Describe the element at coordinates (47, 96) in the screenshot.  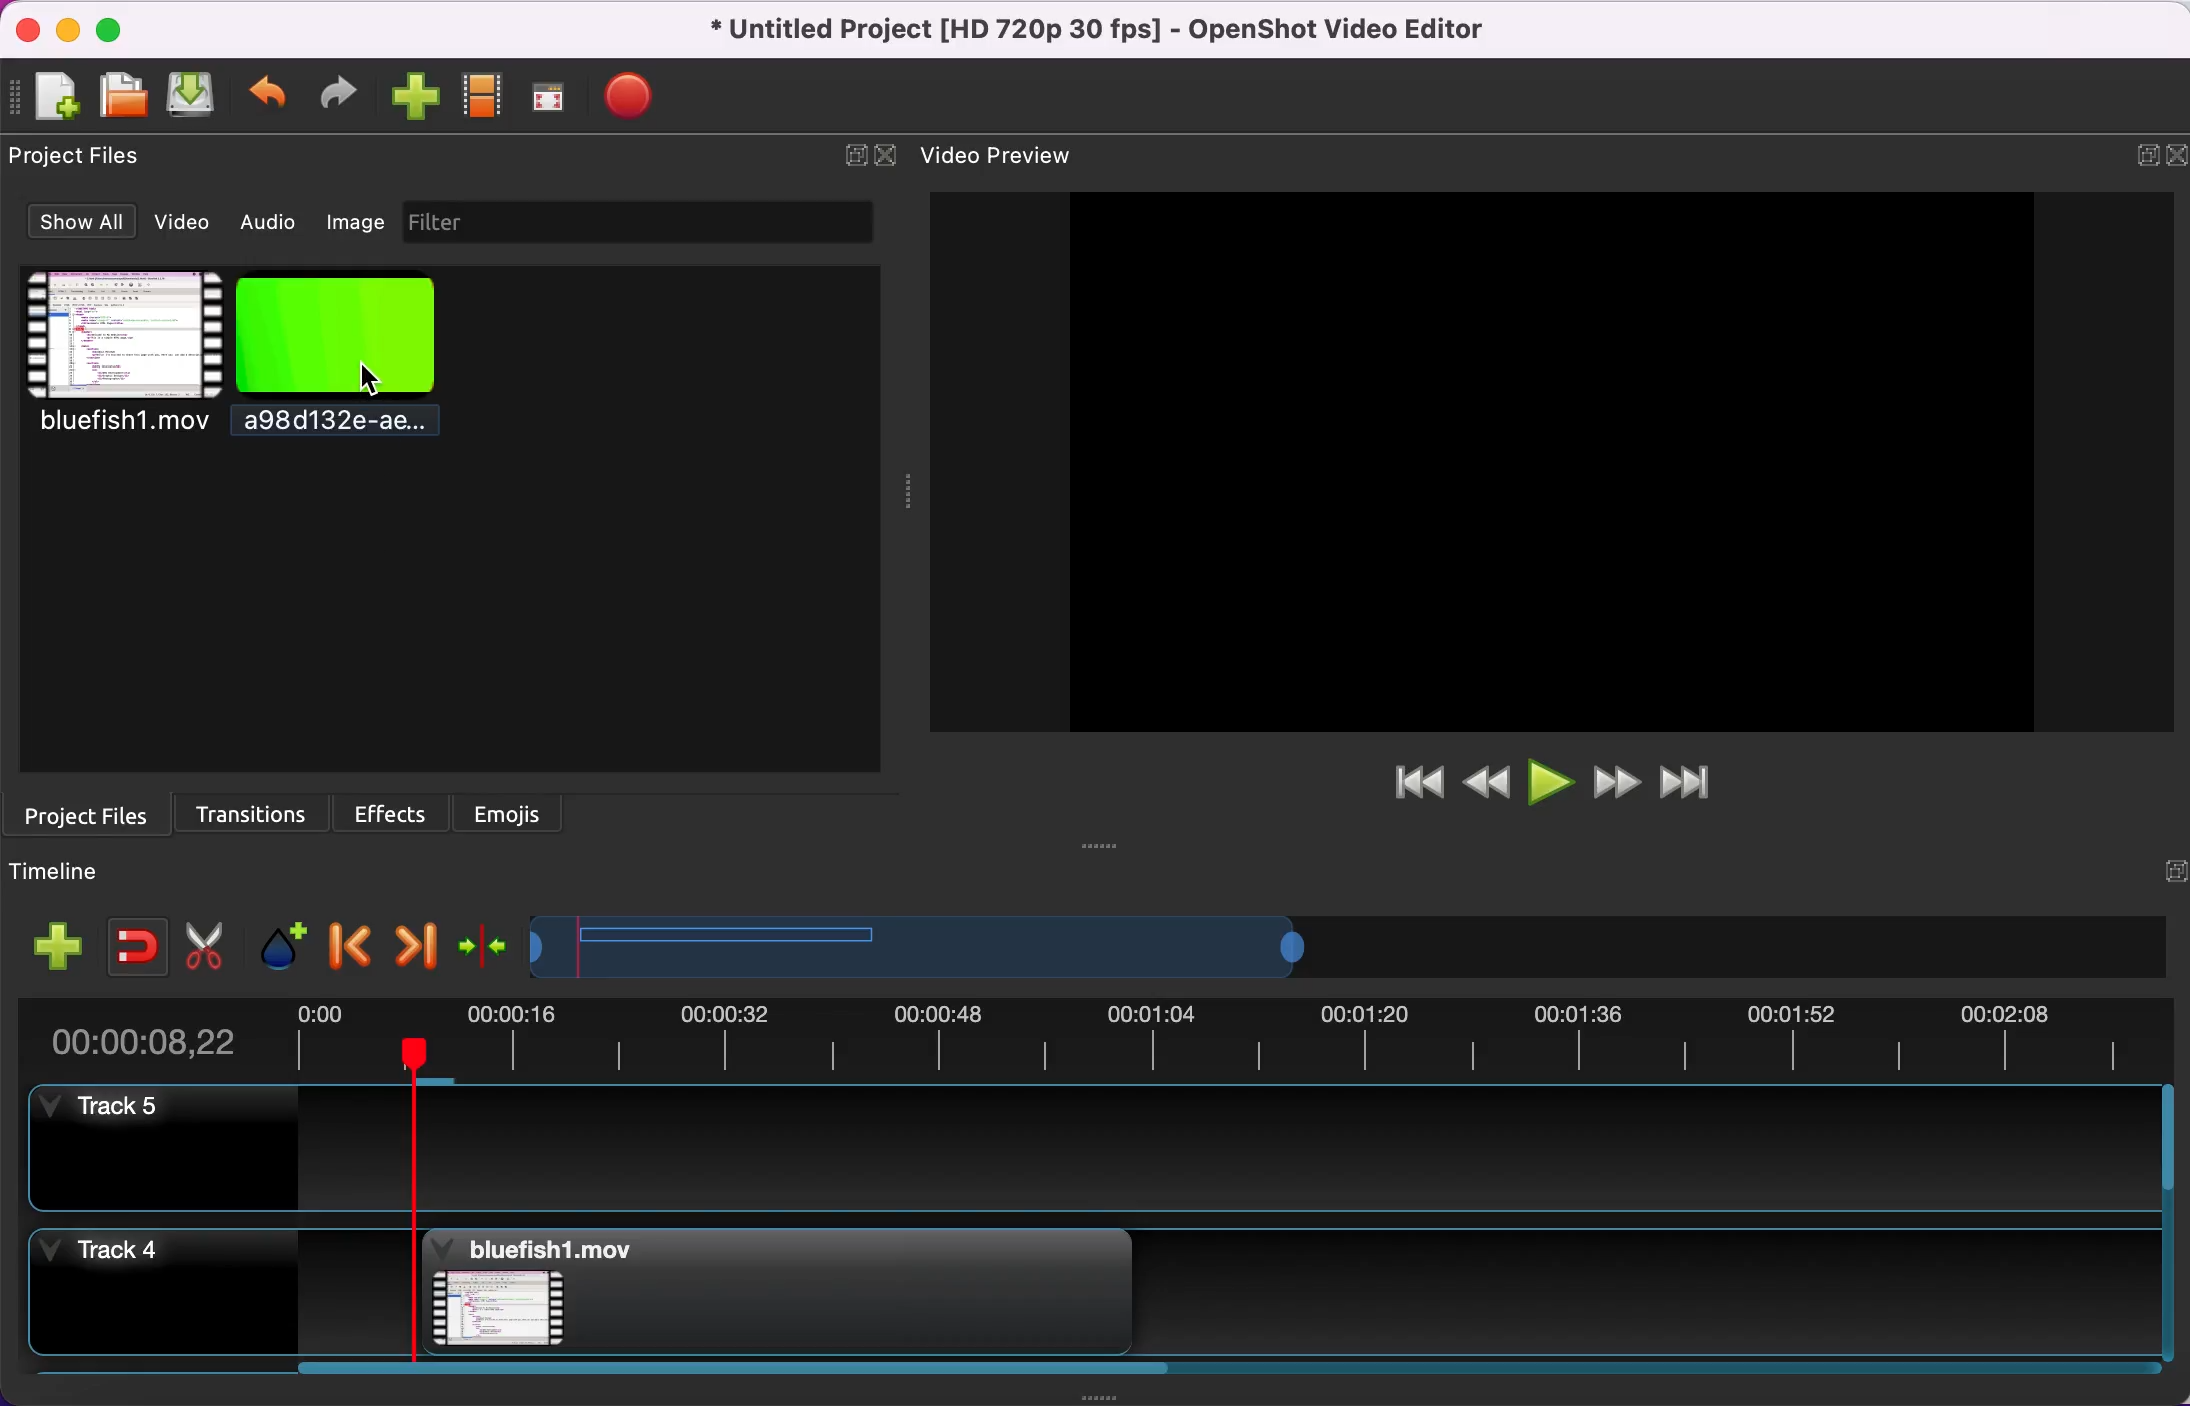
I see `add file` at that location.